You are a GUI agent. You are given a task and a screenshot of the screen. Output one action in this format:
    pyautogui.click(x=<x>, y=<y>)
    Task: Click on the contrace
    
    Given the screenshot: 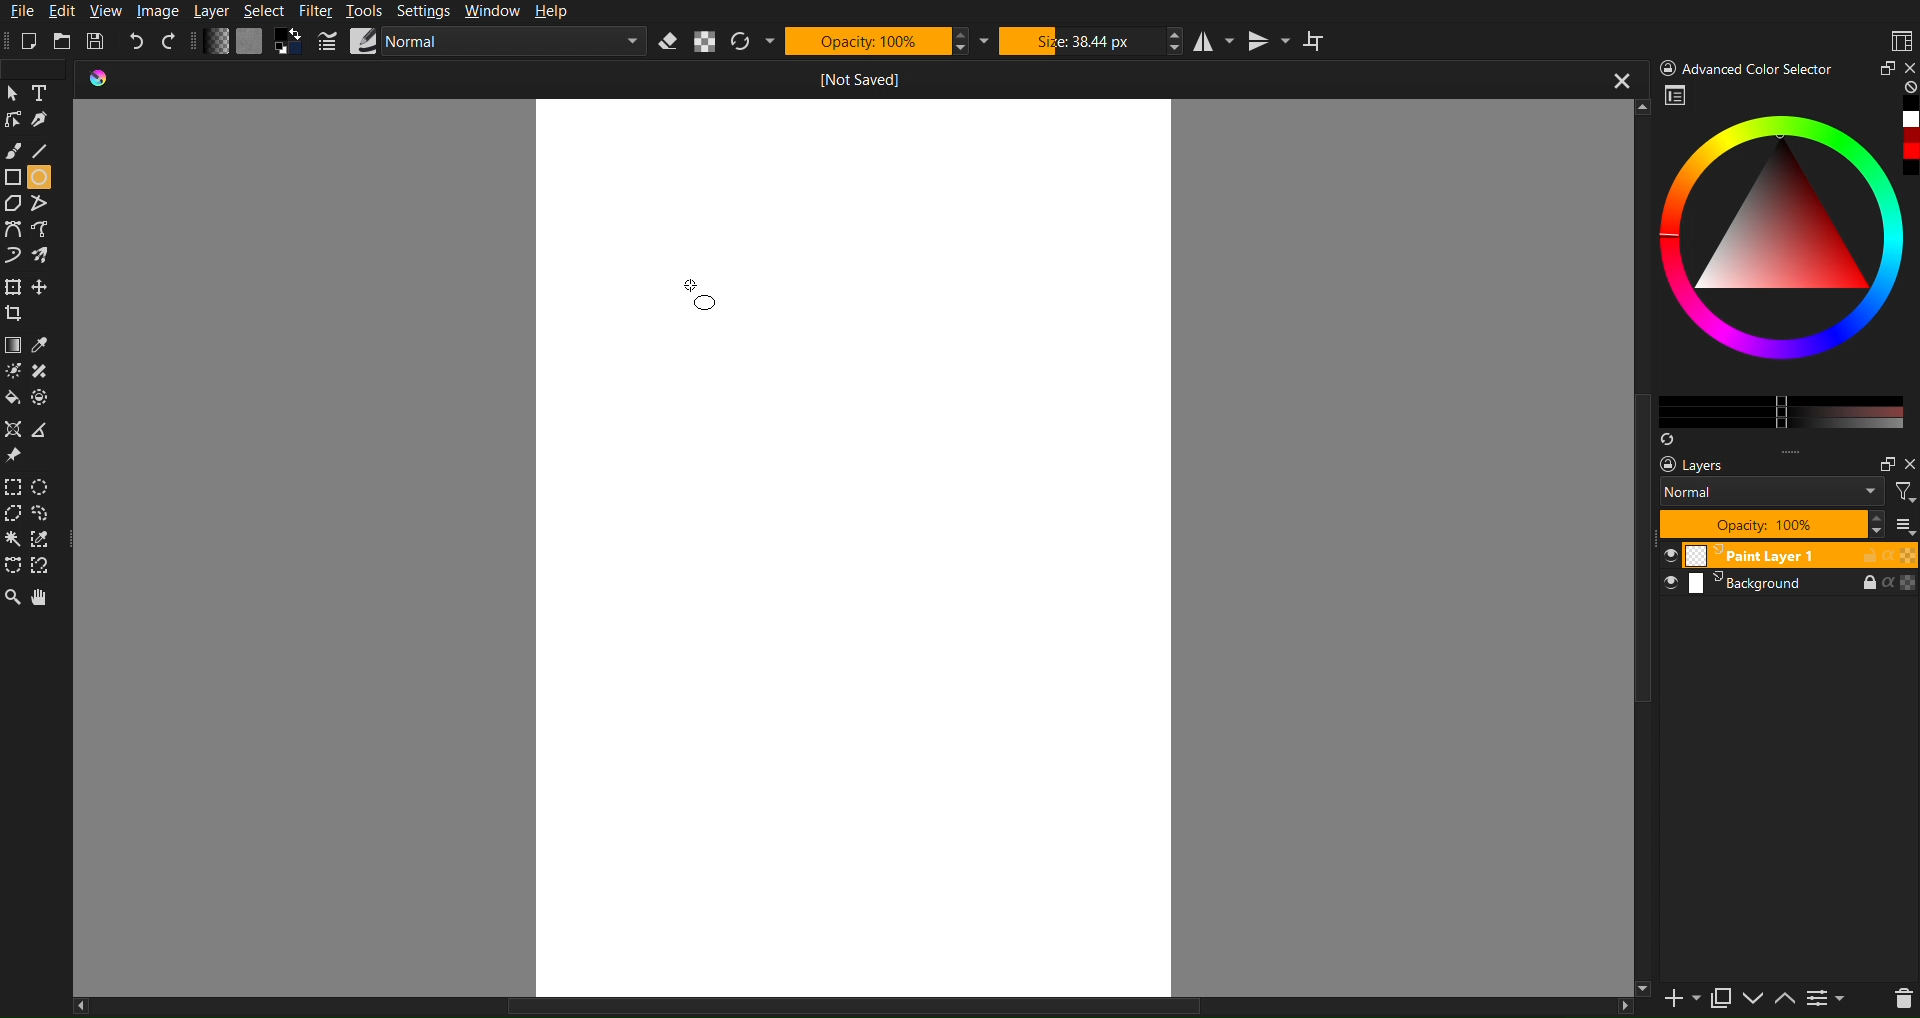 What is the action you would take?
    pyautogui.click(x=1833, y=998)
    